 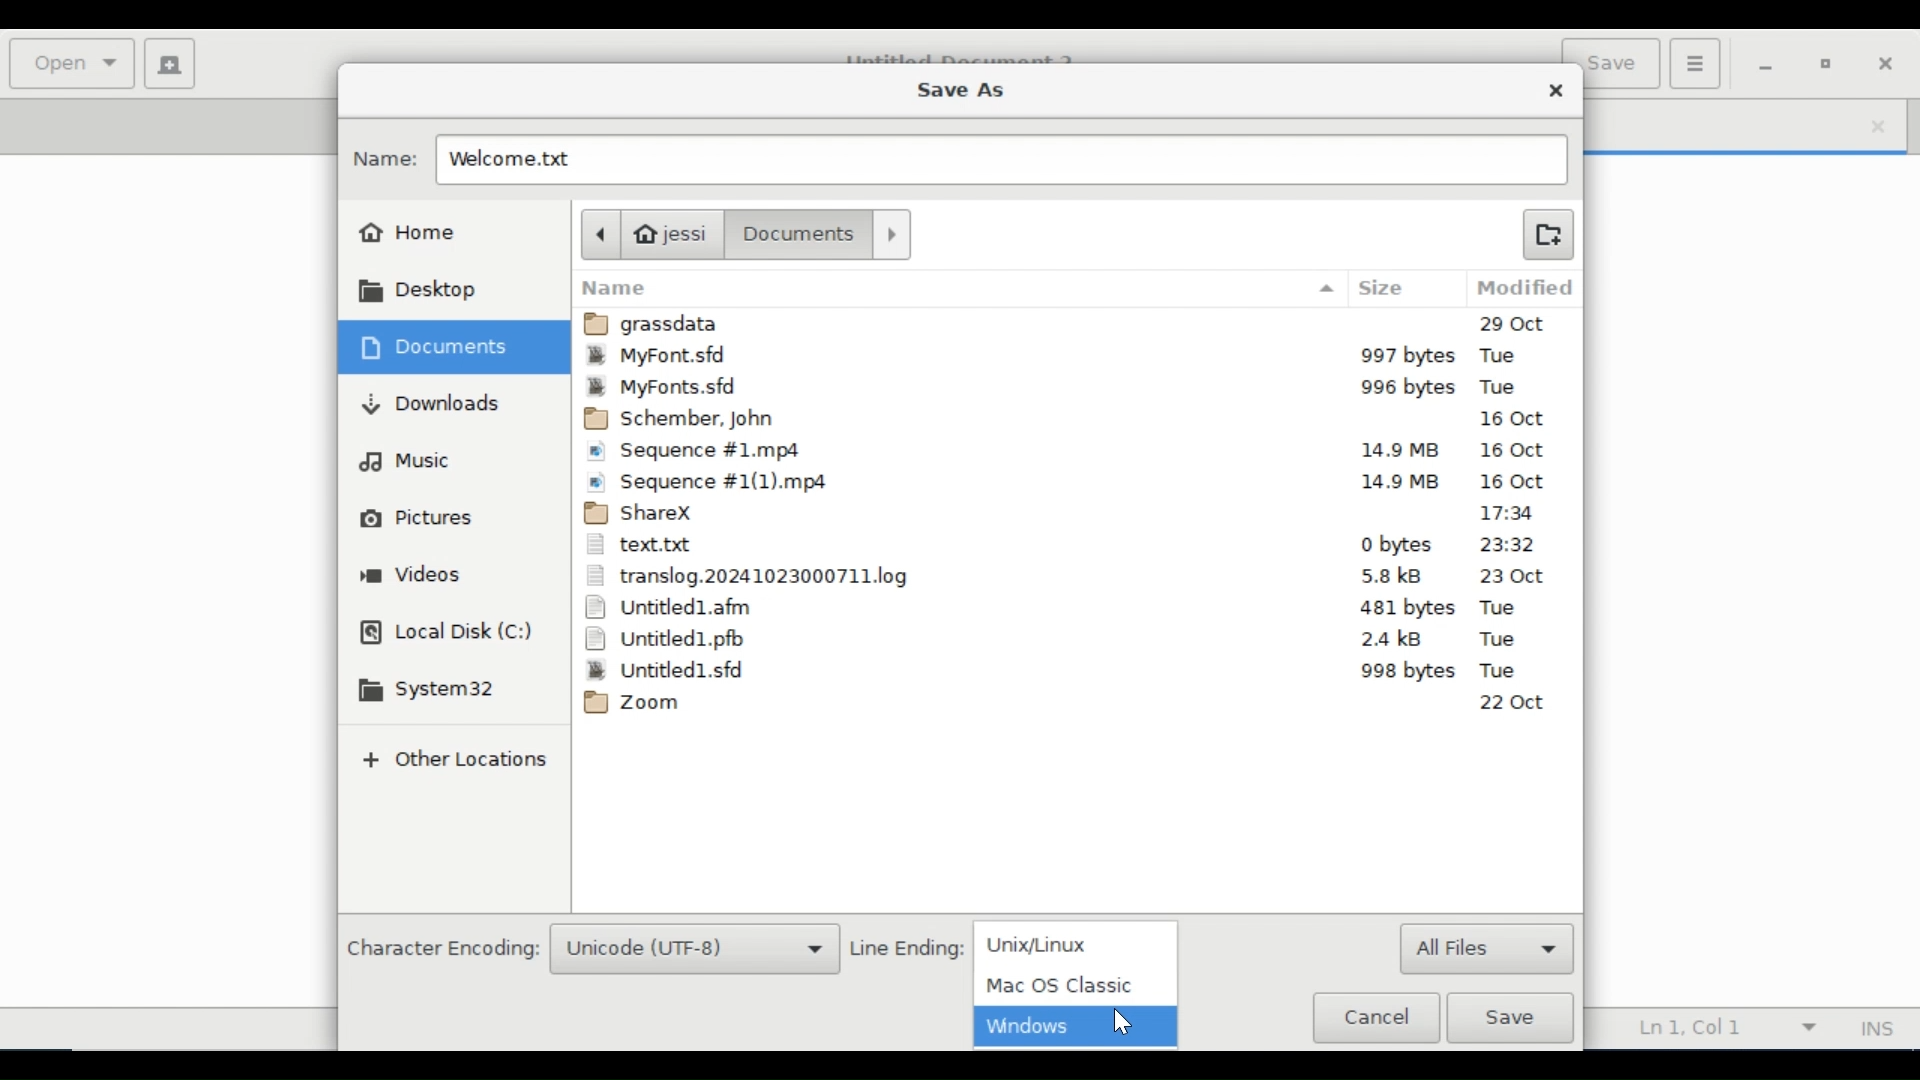 What do you see at coordinates (1876, 1028) in the screenshot?
I see `Insert Mode` at bounding box center [1876, 1028].